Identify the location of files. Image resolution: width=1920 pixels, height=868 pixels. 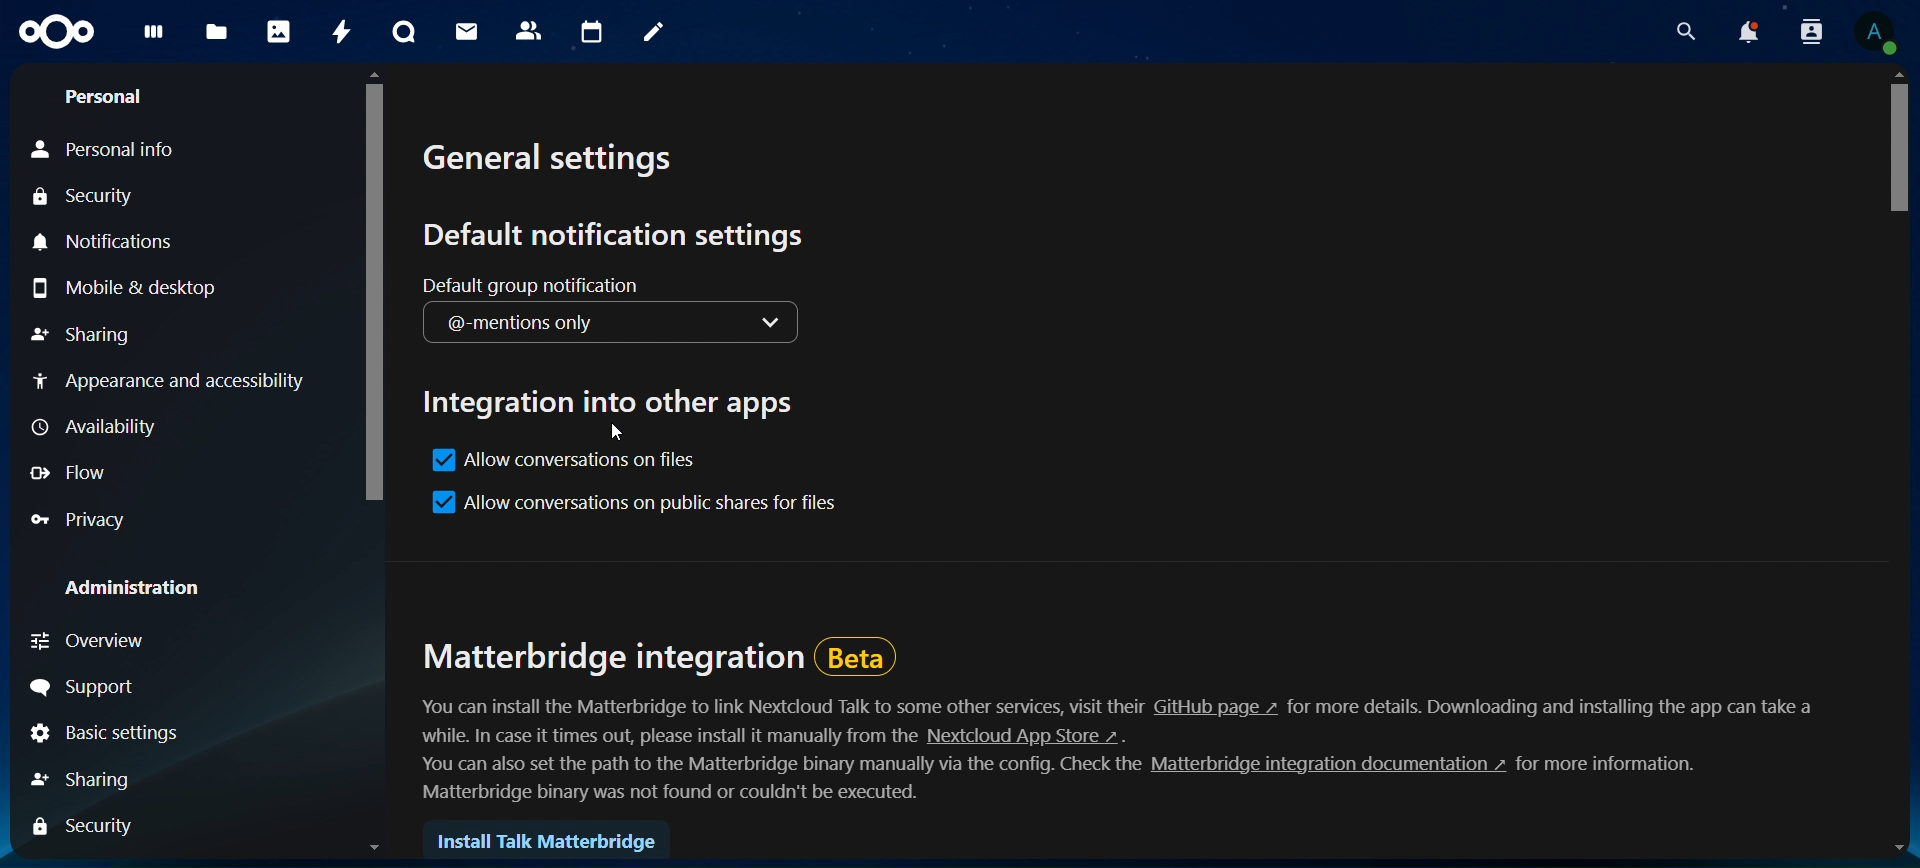
(158, 39).